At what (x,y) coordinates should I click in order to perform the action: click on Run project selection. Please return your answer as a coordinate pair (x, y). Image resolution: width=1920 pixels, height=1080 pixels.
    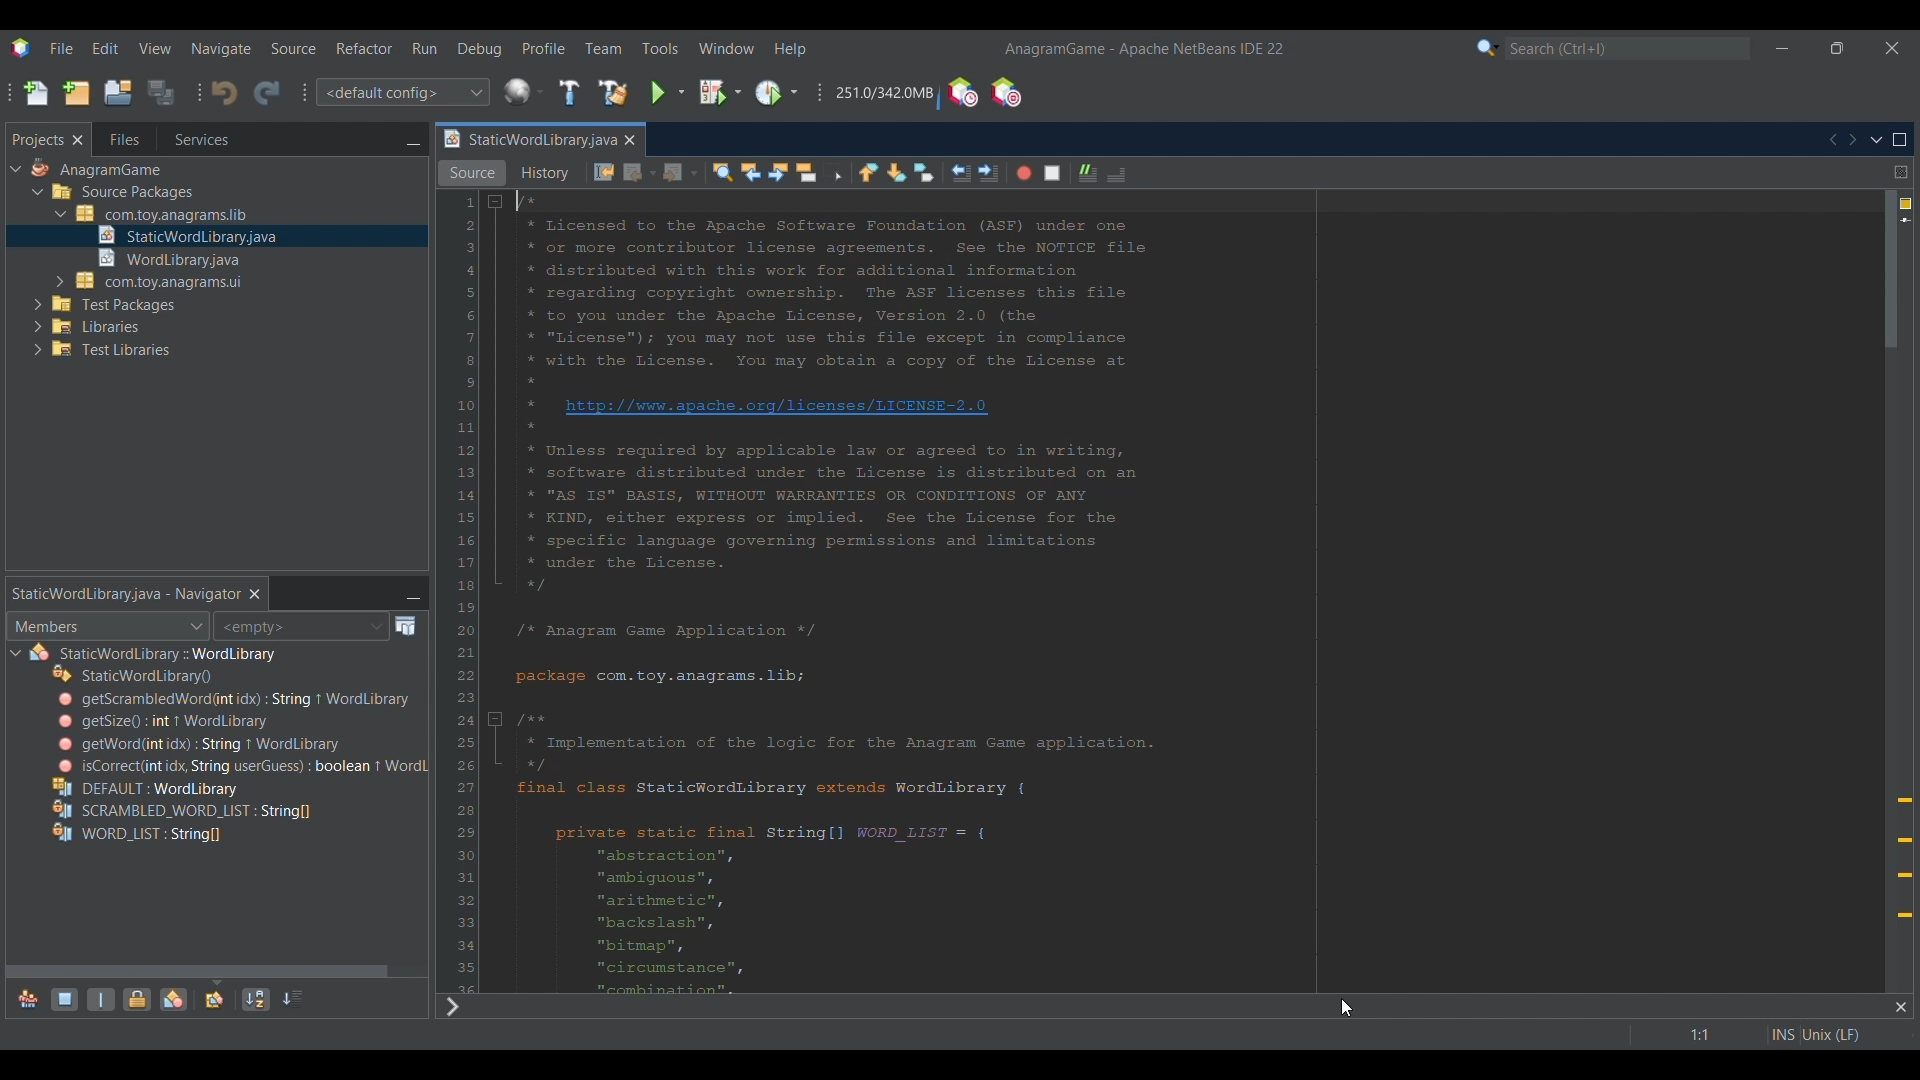
    Looking at the image, I should click on (659, 93).